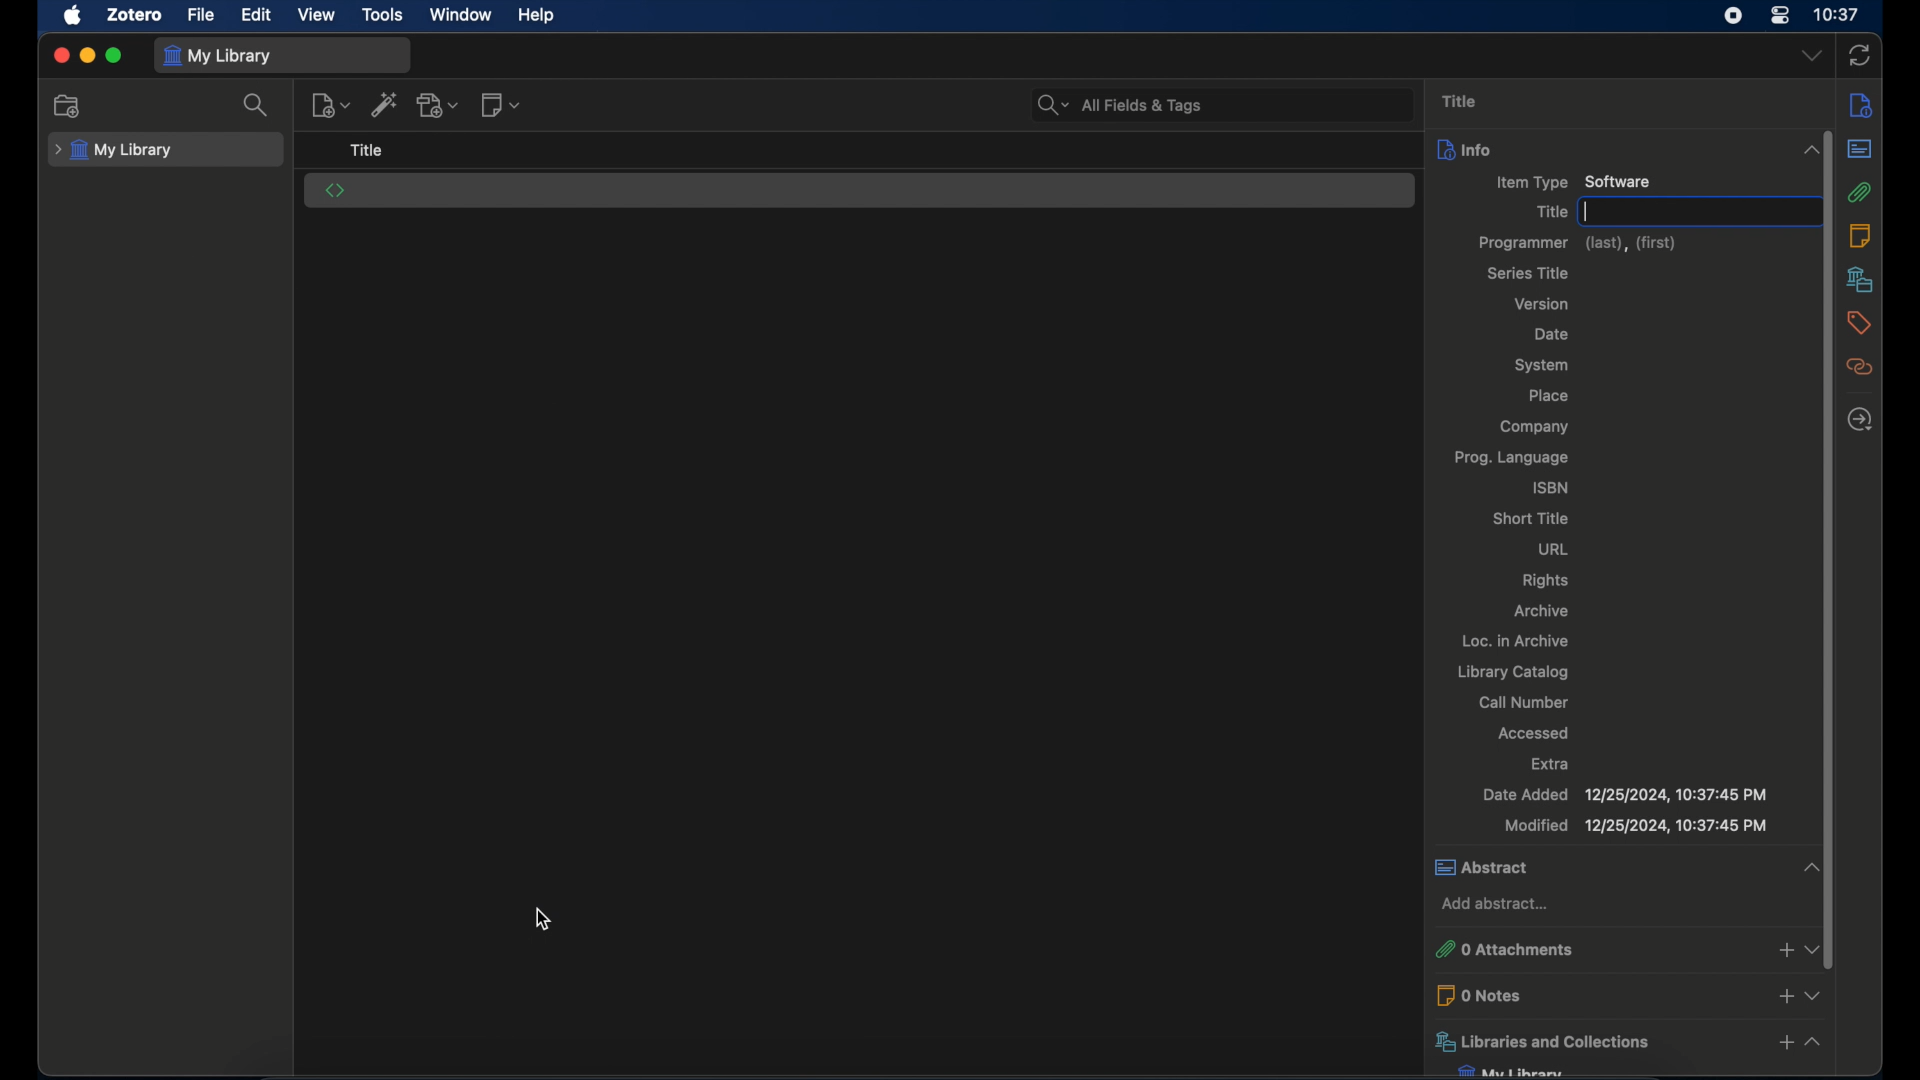 Image resolution: width=1920 pixels, height=1080 pixels. I want to click on close, so click(60, 56).